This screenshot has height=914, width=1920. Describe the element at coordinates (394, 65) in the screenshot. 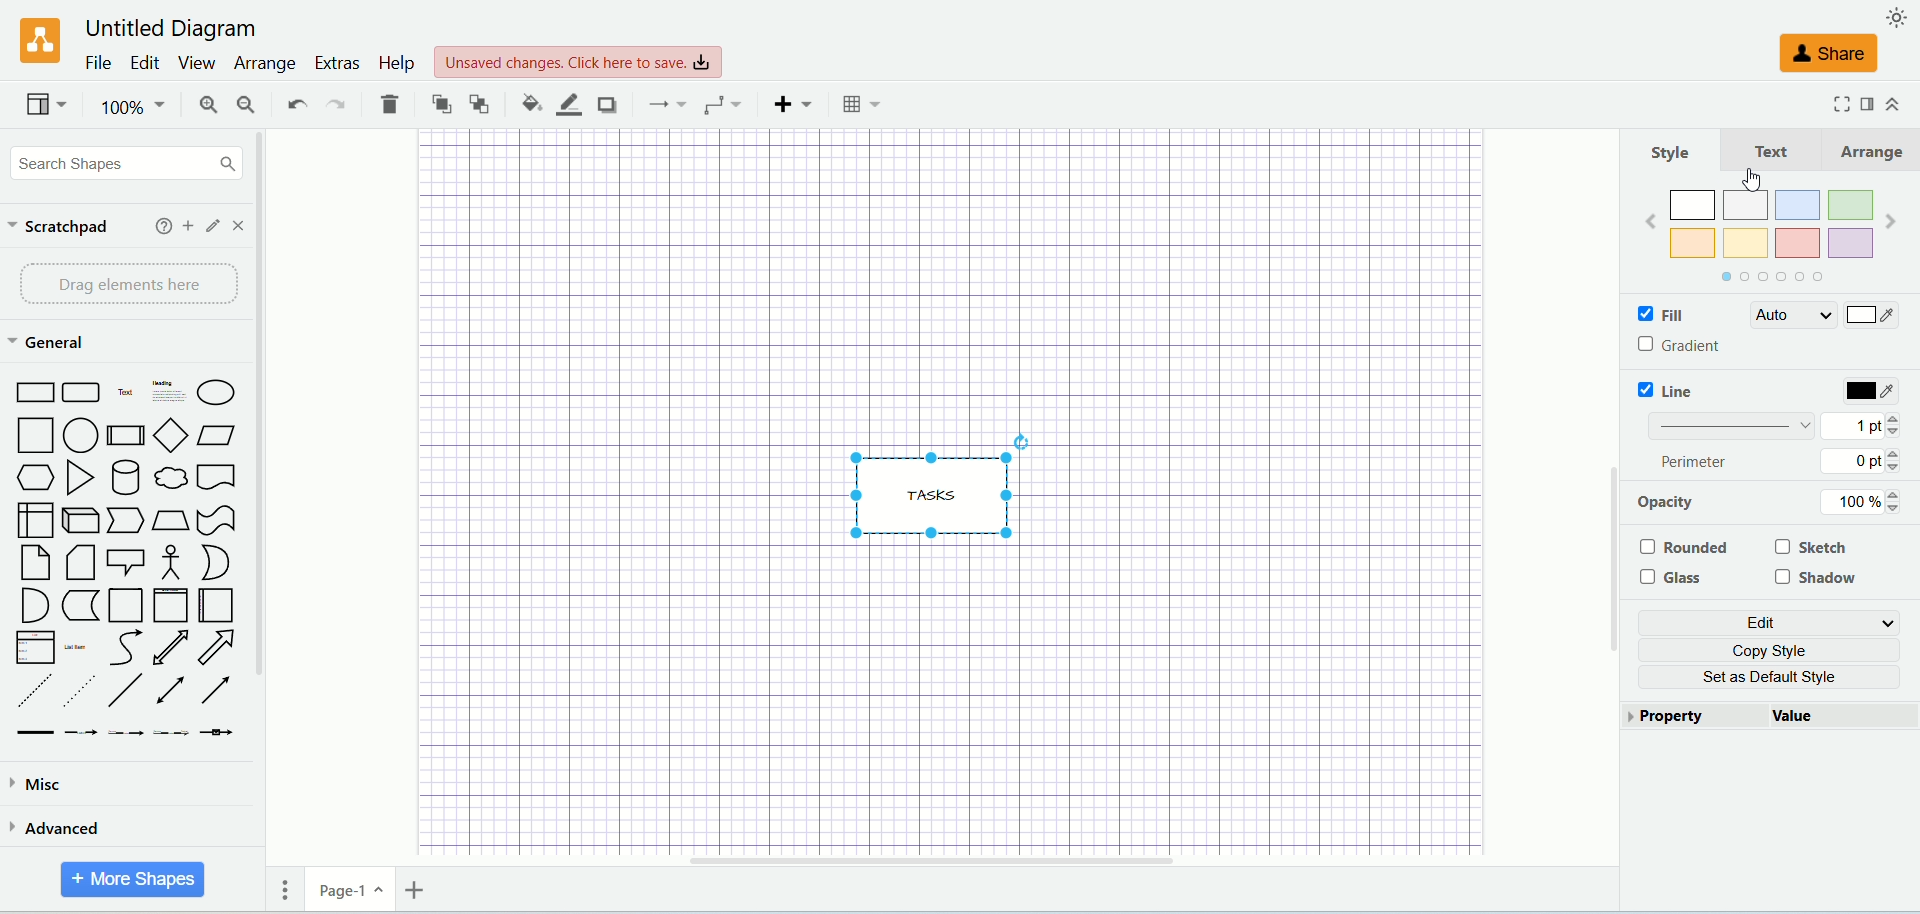

I see `help` at that location.